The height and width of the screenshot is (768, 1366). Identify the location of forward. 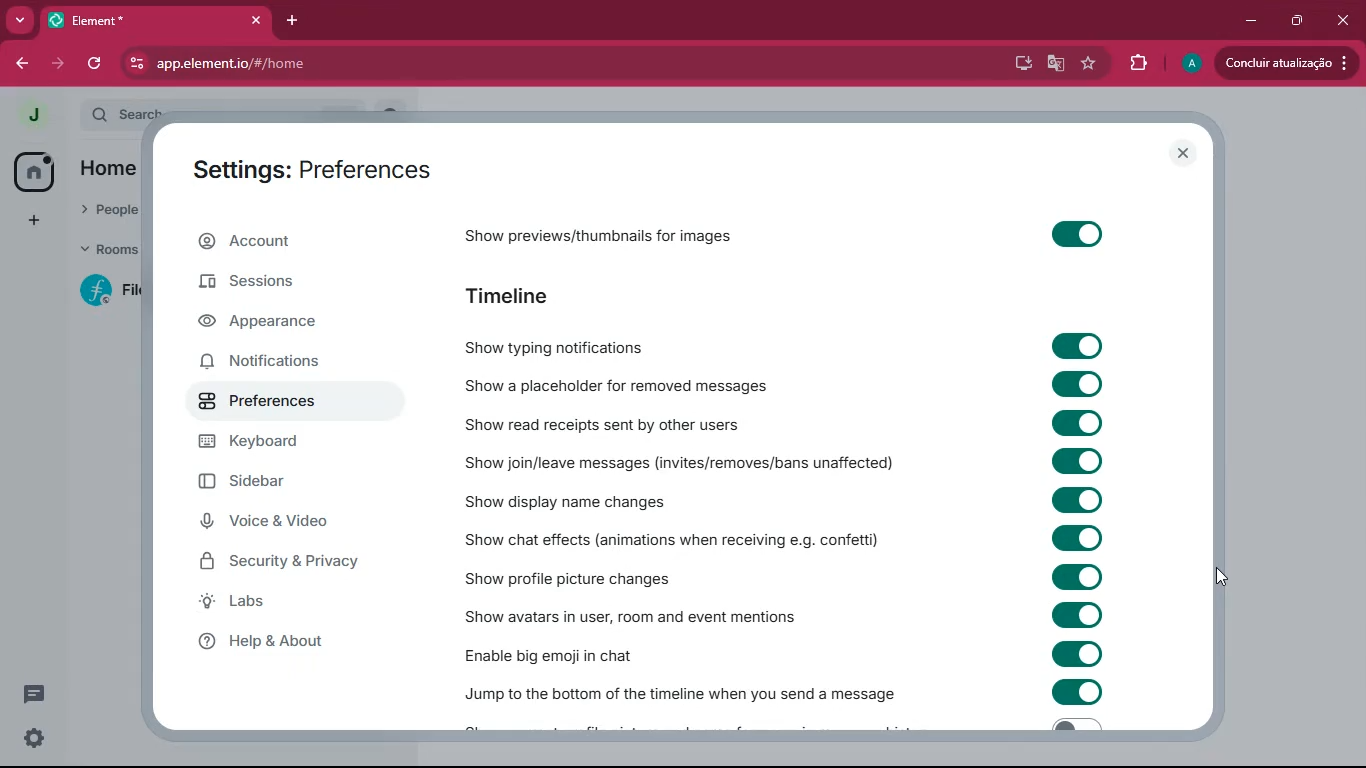
(61, 64).